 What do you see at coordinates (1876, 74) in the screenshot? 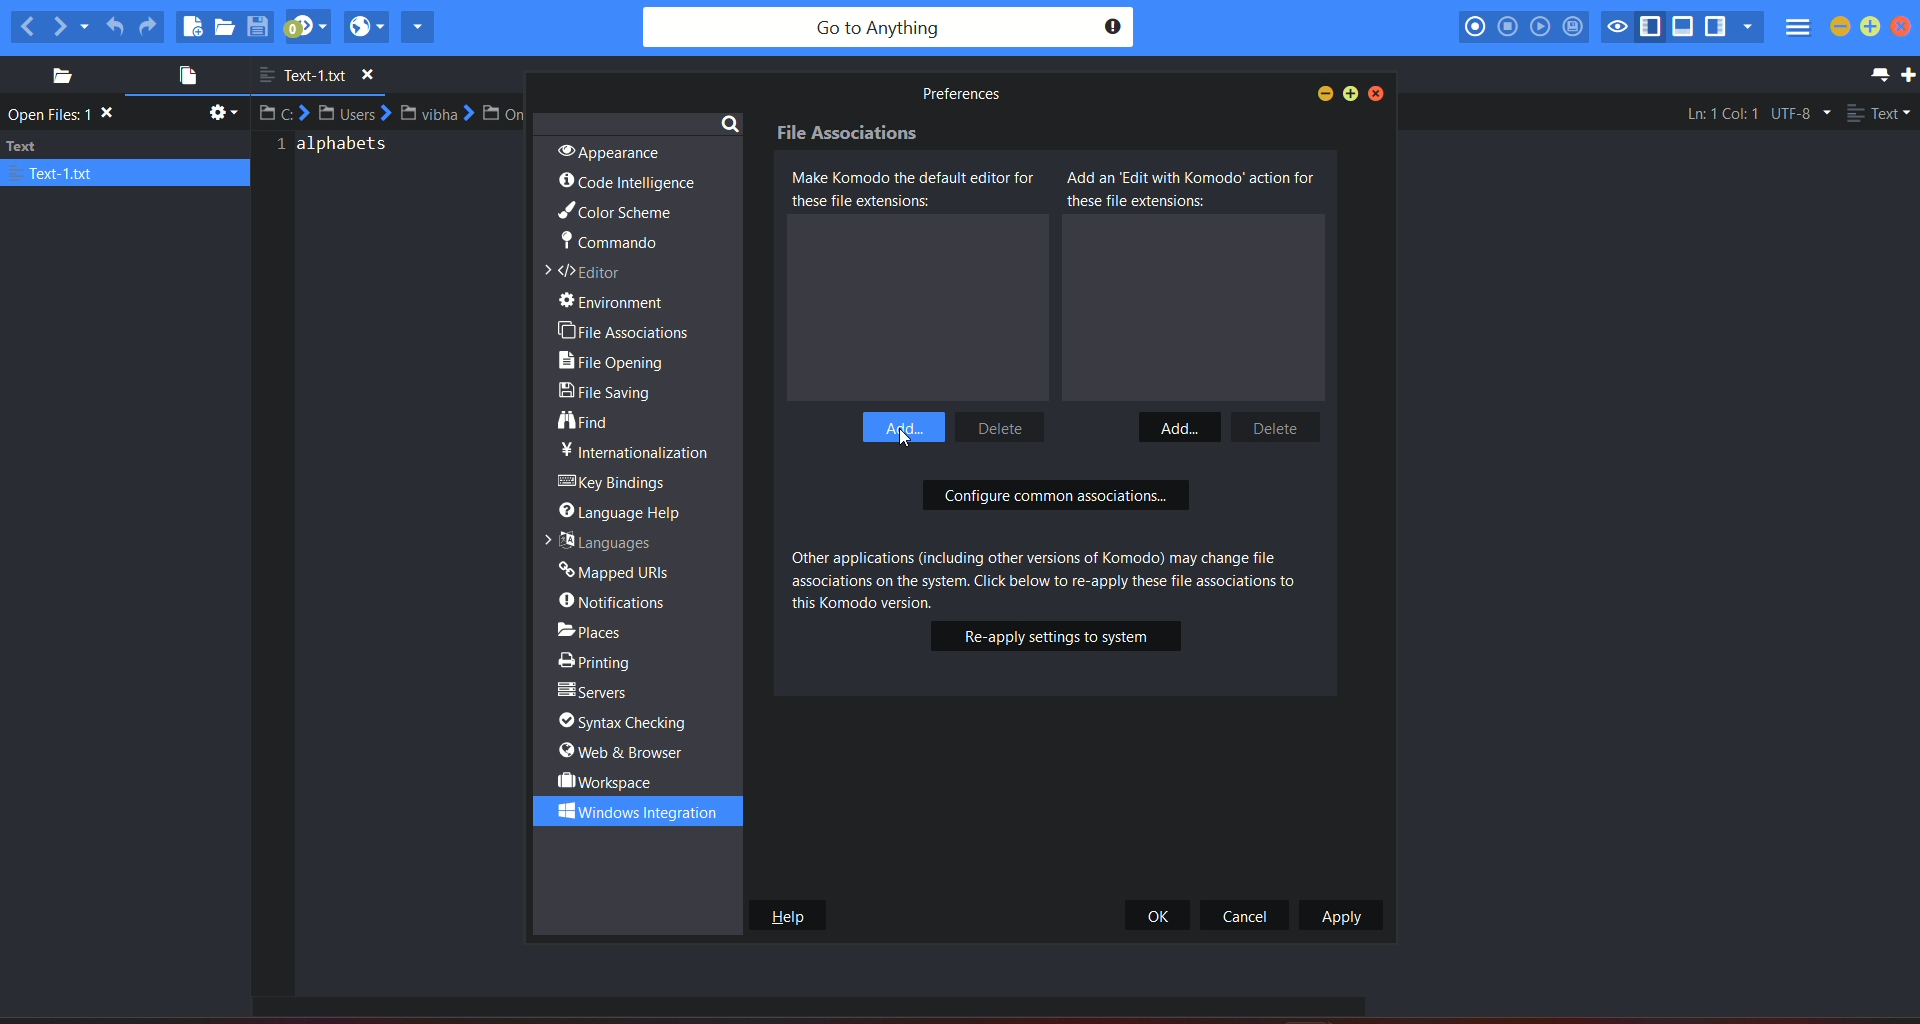
I see `list all tab` at bounding box center [1876, 74].